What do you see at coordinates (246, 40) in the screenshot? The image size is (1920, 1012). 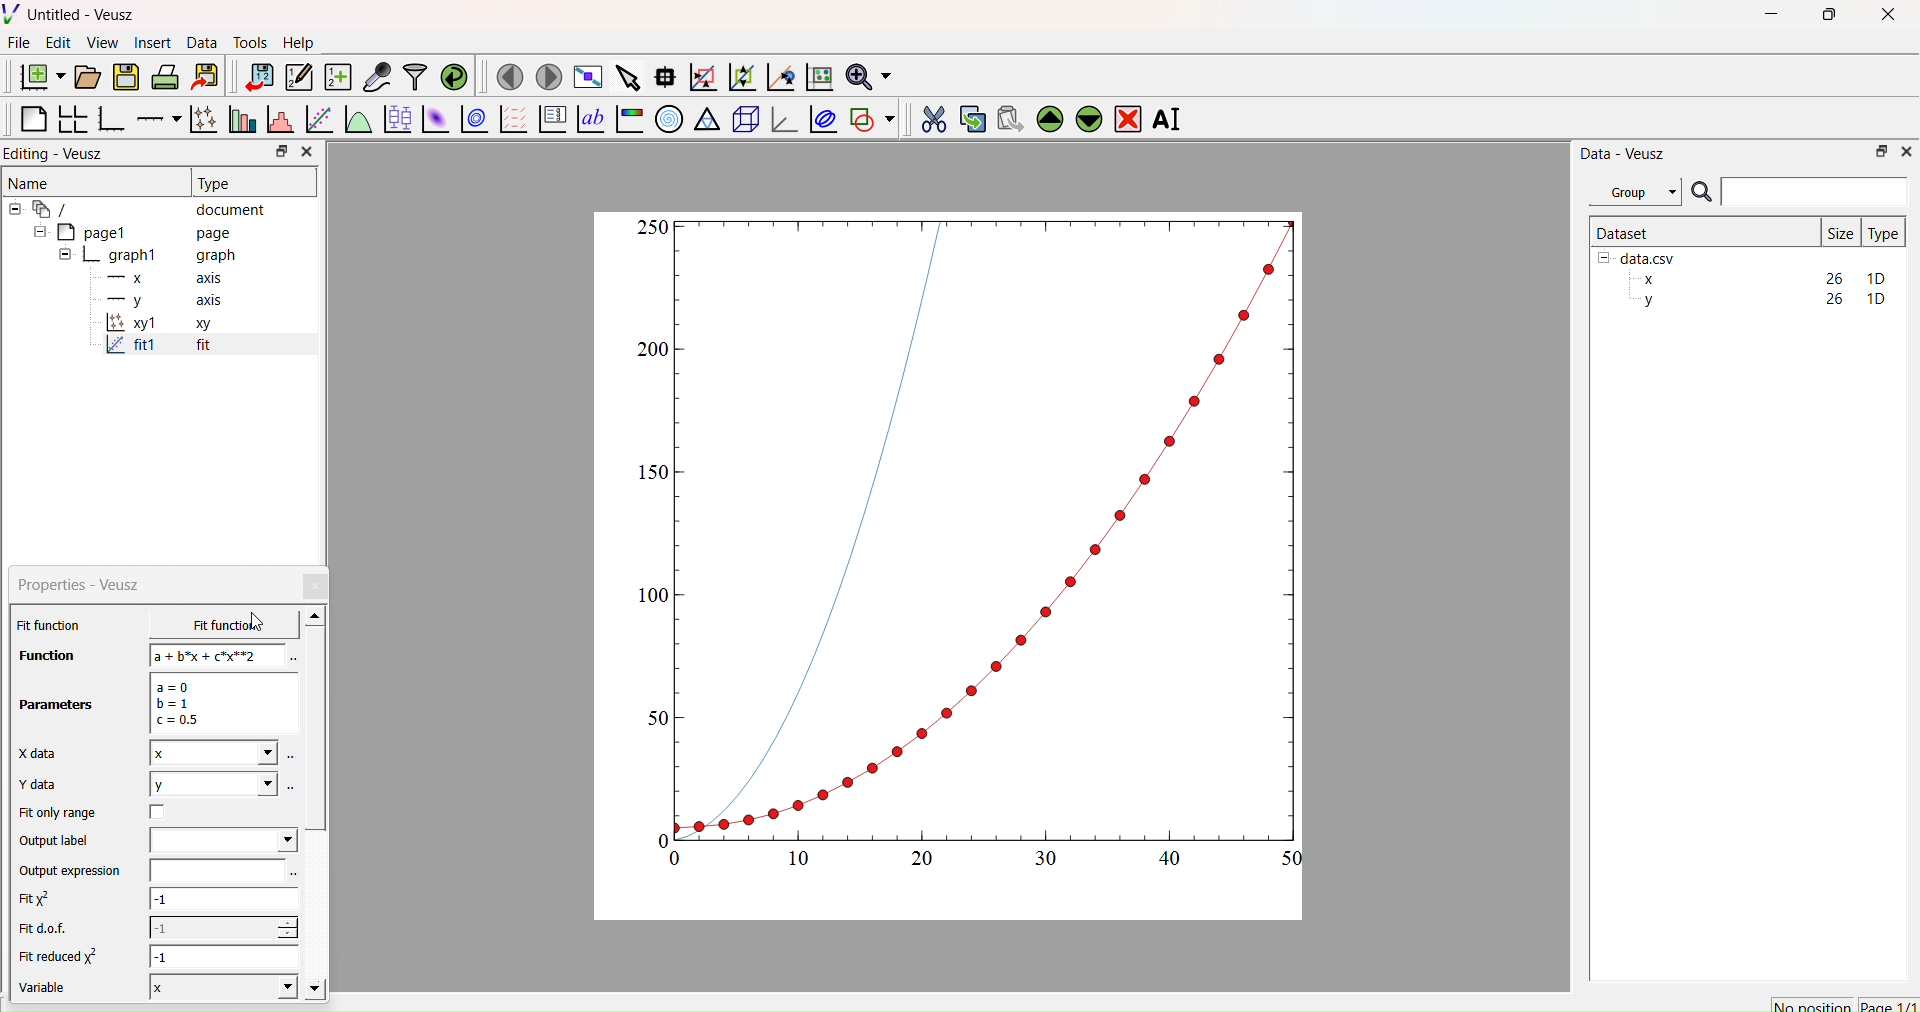 I see `Tools` at bounding box center [246, 40].